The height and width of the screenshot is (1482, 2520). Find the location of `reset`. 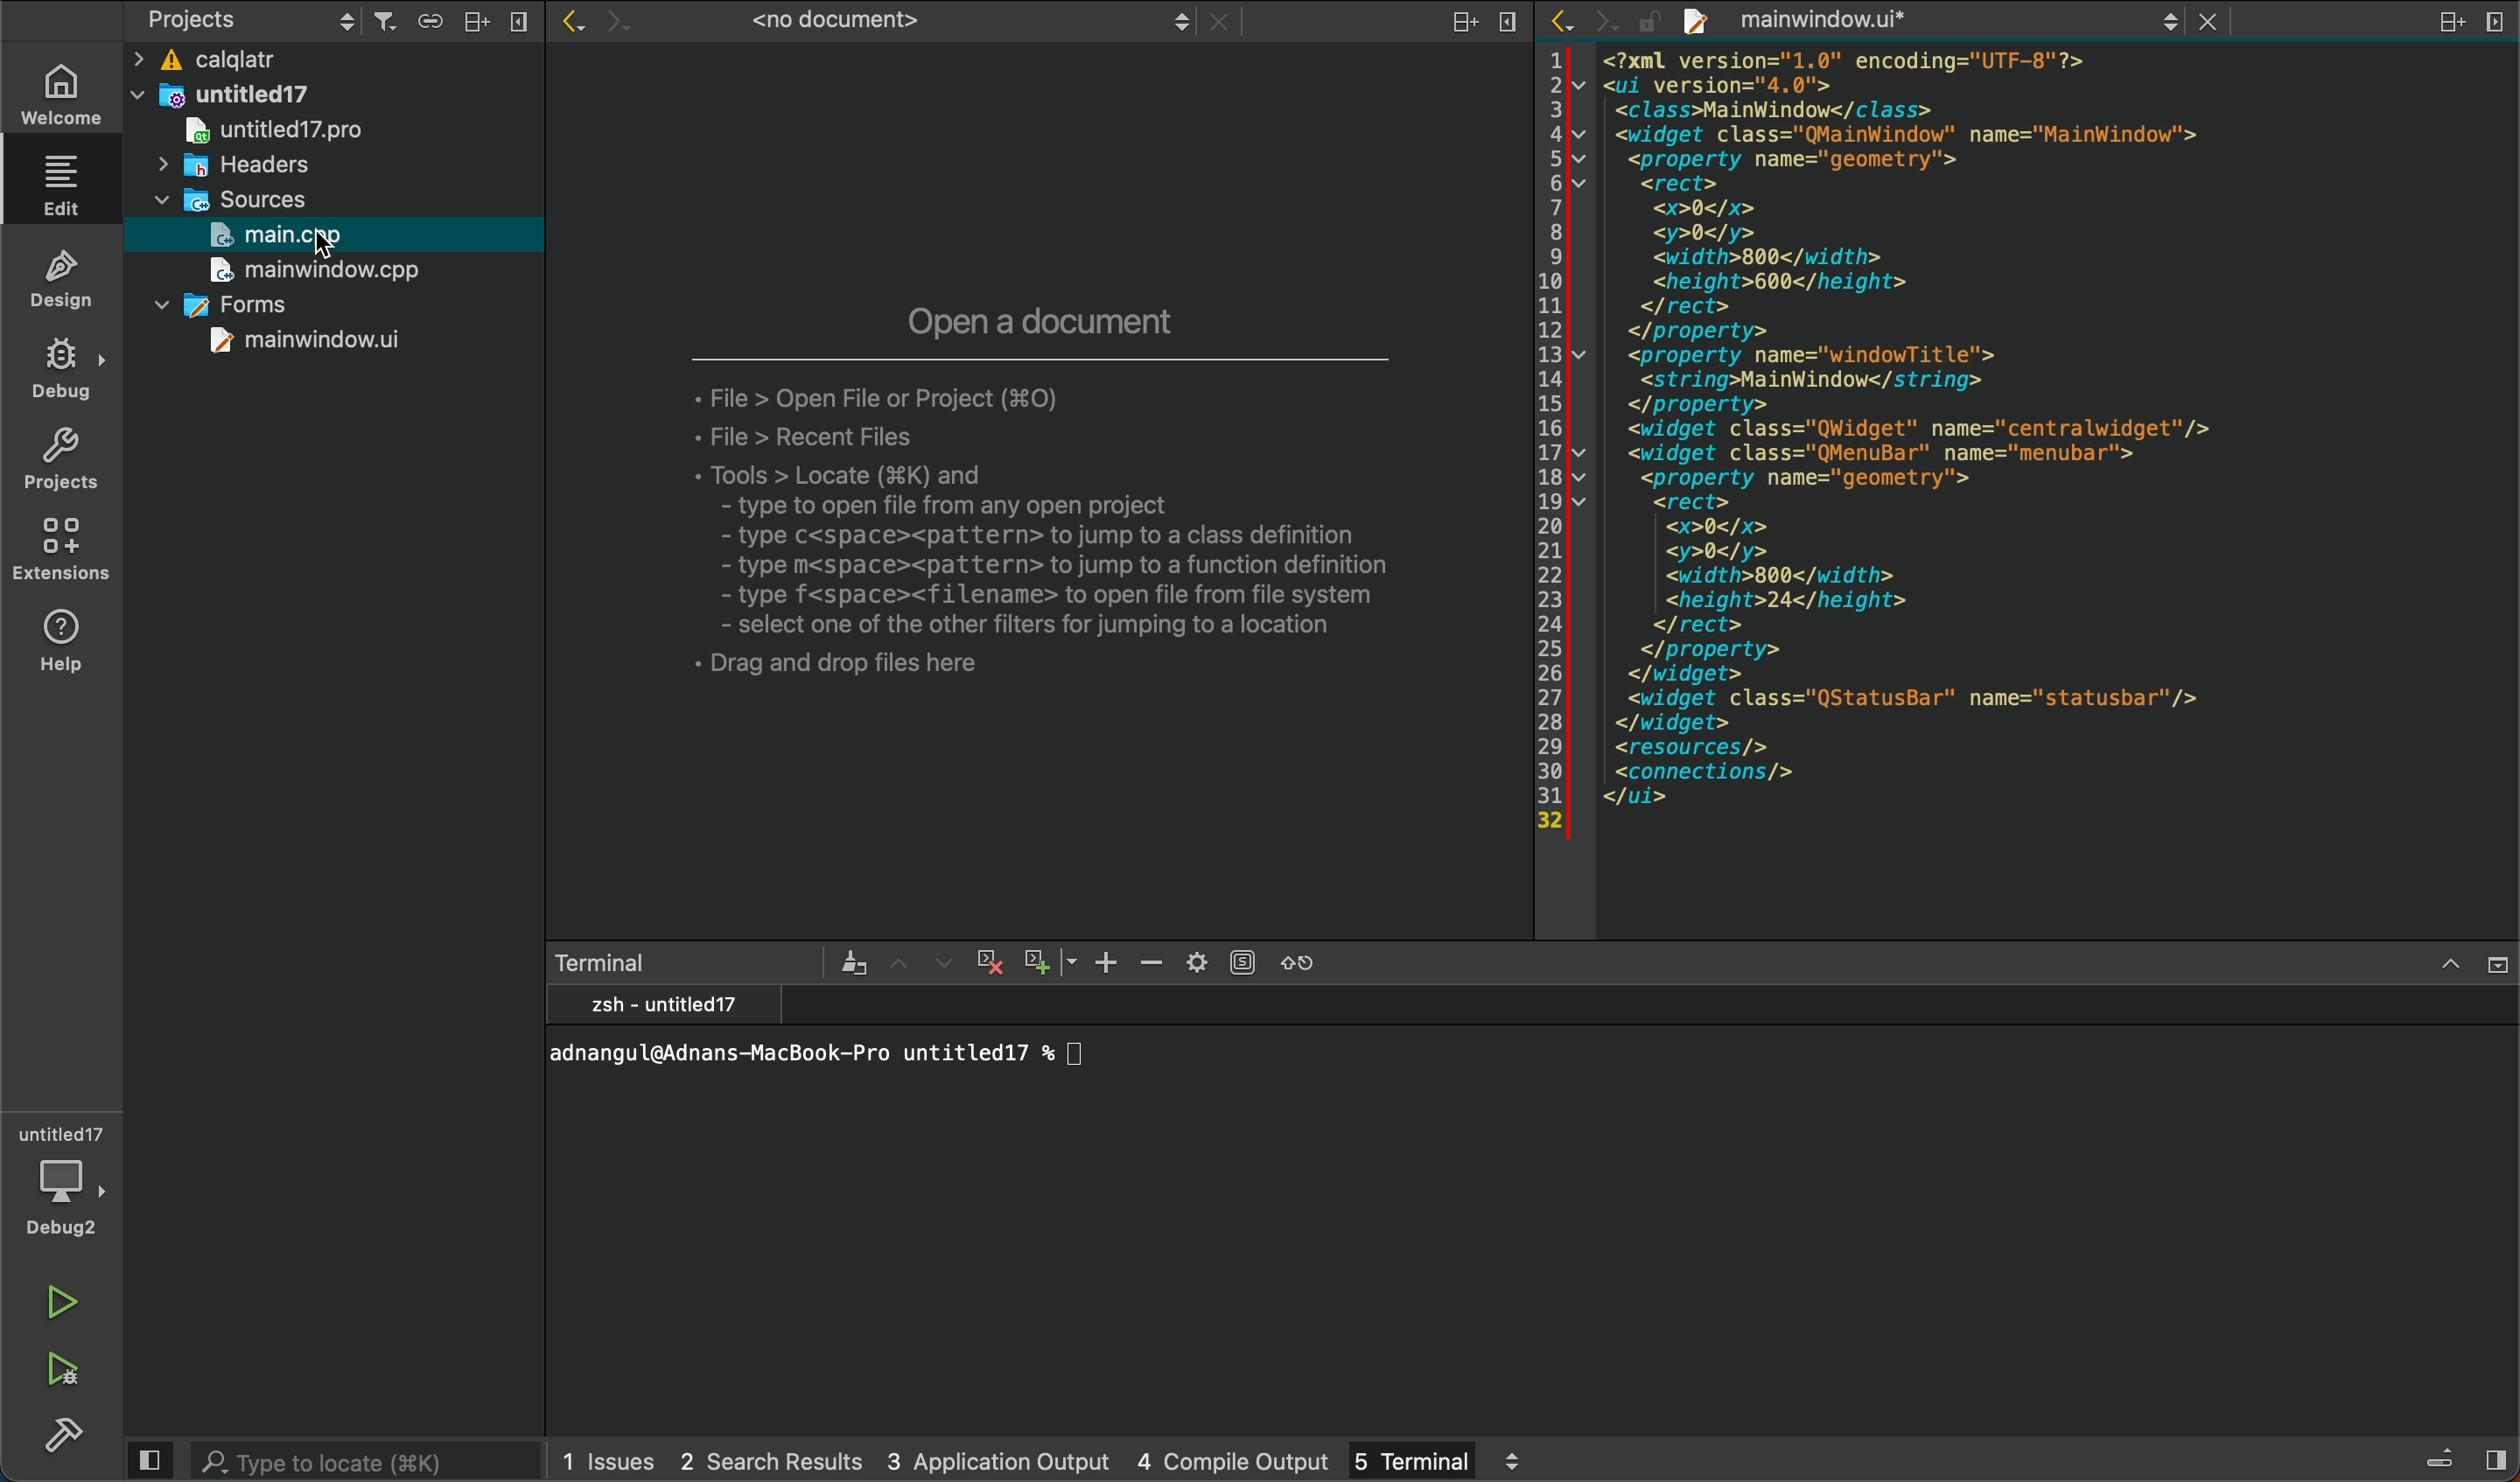

reset is located at coordinates (1313, 961).